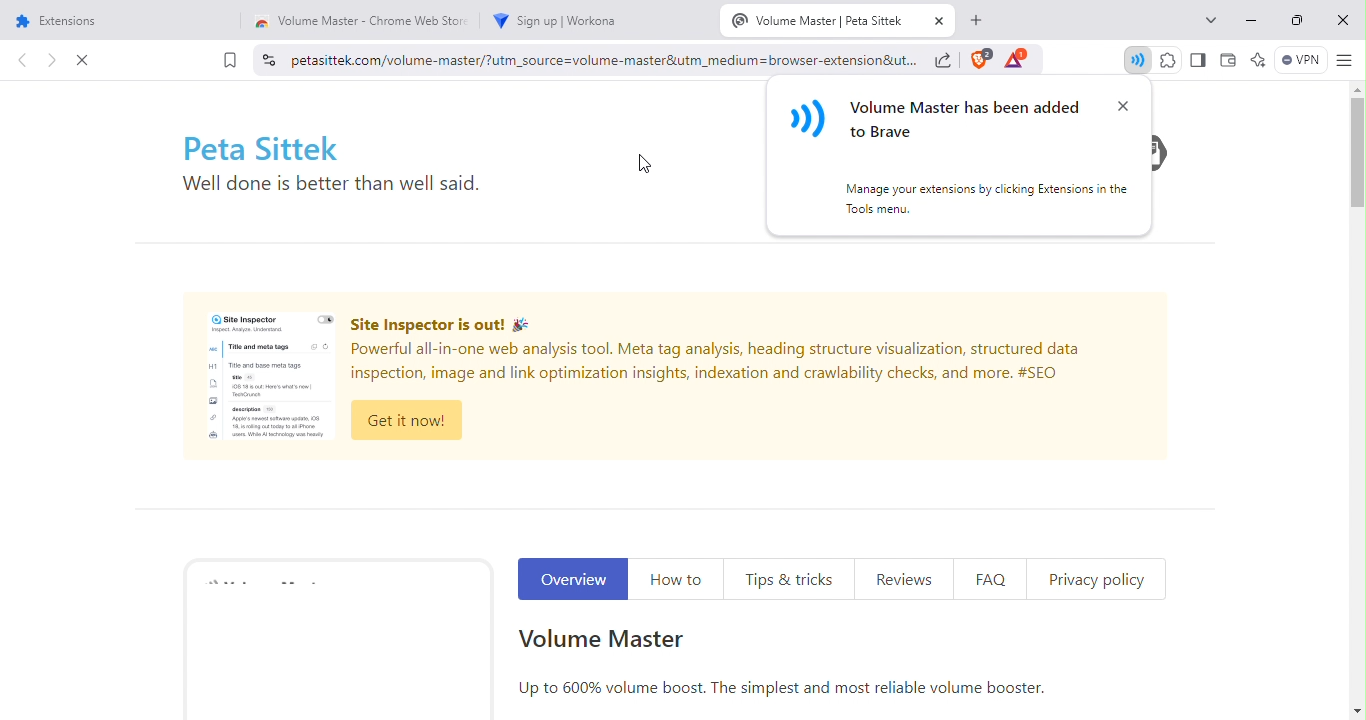  Describe the element at coordinates (1167, 59) in the screenshot. I see `extensions ` at that location.